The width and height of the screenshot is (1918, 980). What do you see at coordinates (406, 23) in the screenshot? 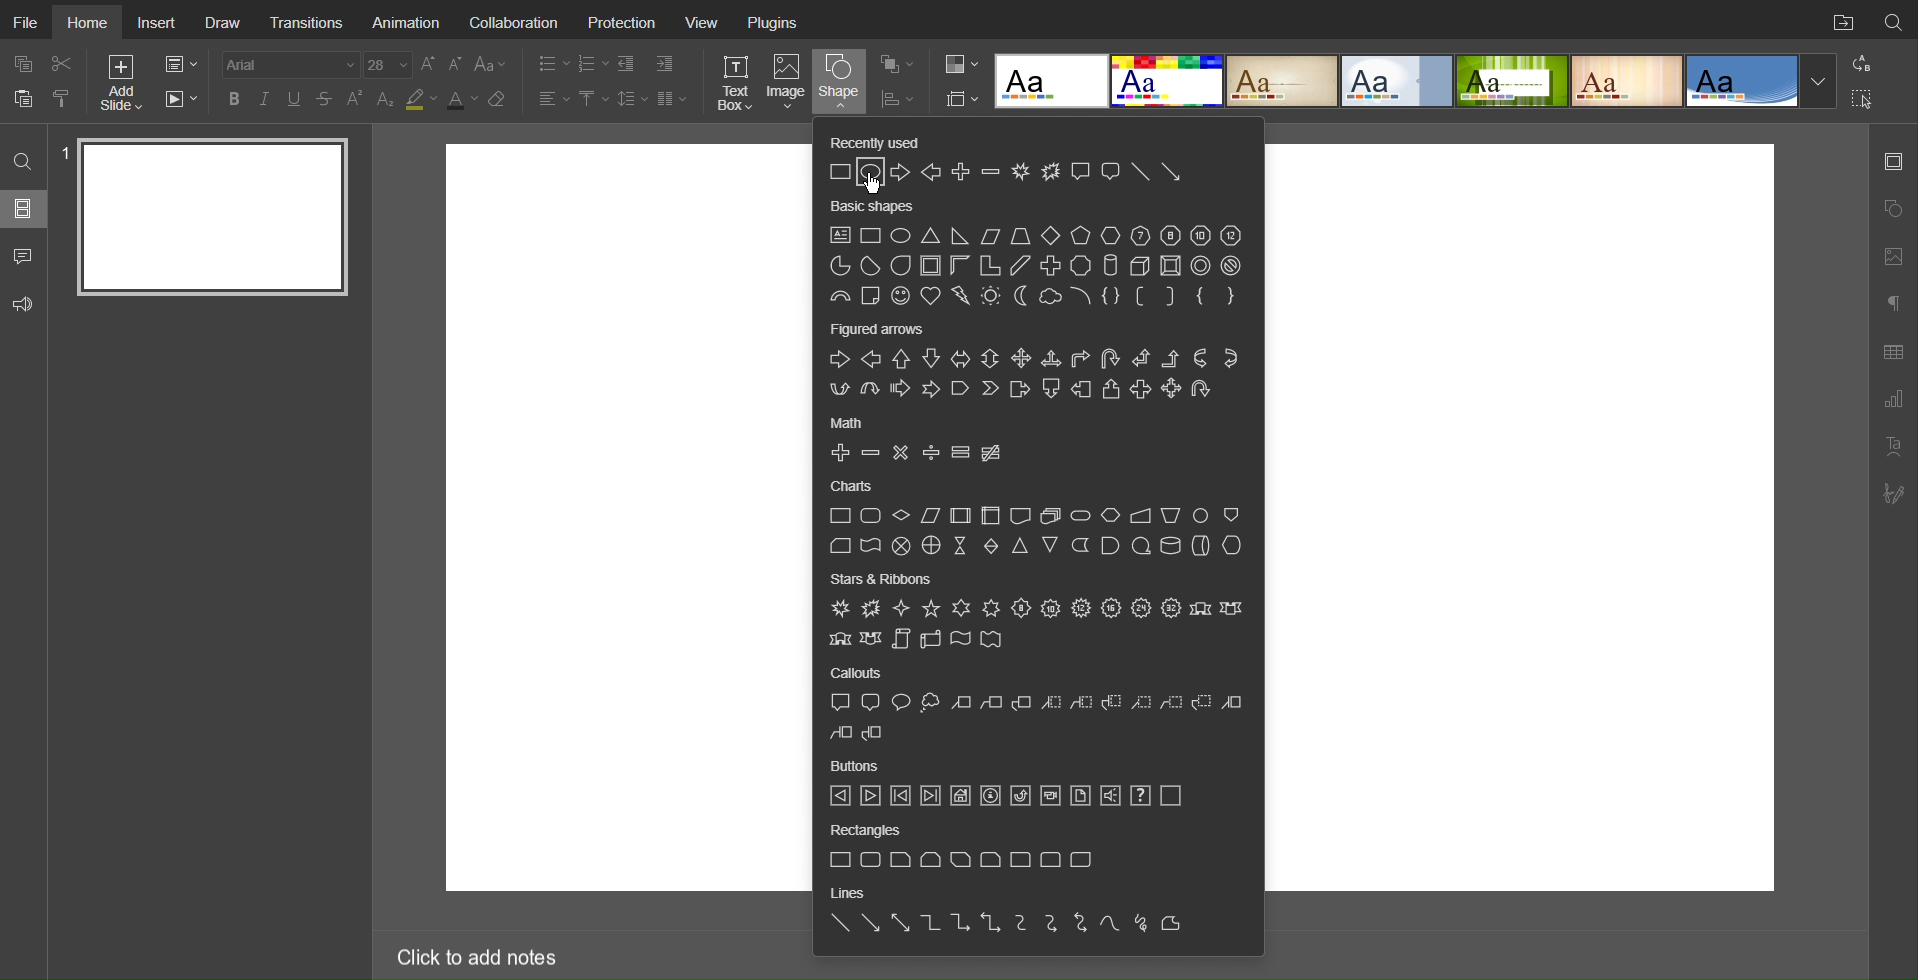
I see `Animation` at bounding box center [406, 23].